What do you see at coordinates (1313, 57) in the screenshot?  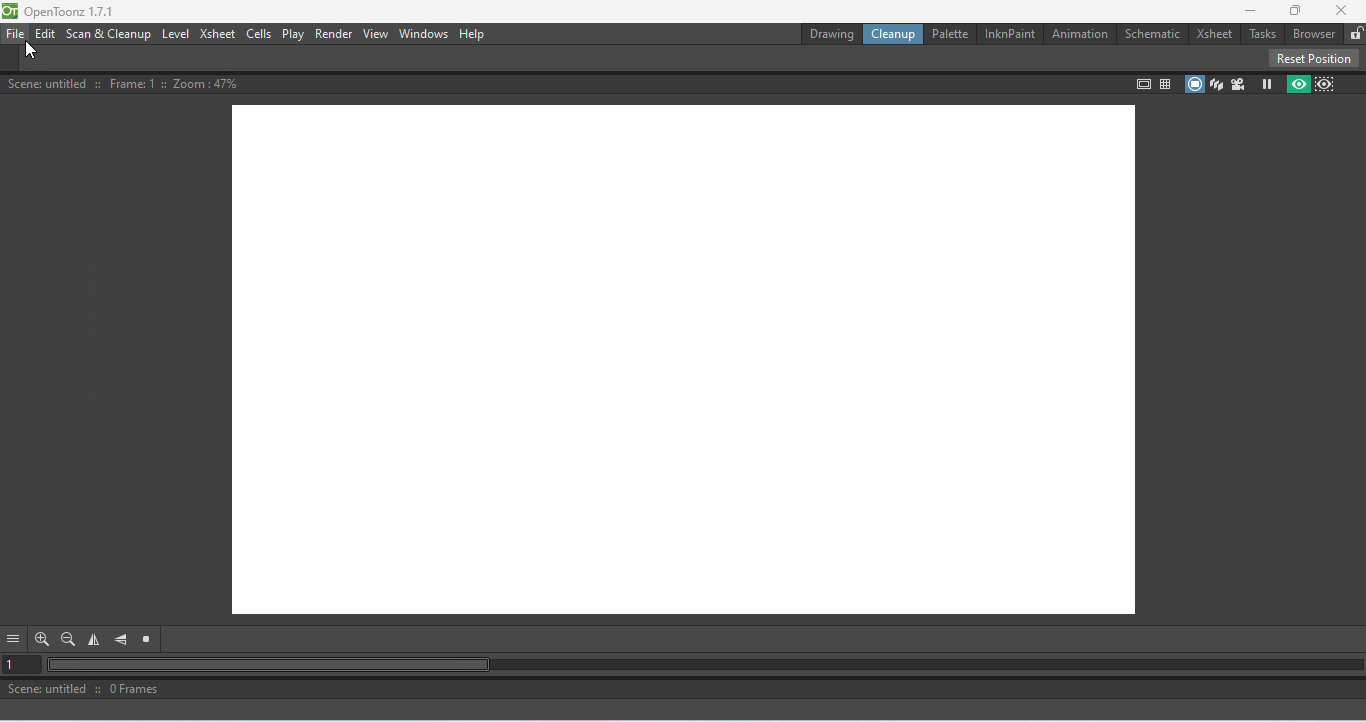 I see `Reset position` at bounding box center [1313, 57].